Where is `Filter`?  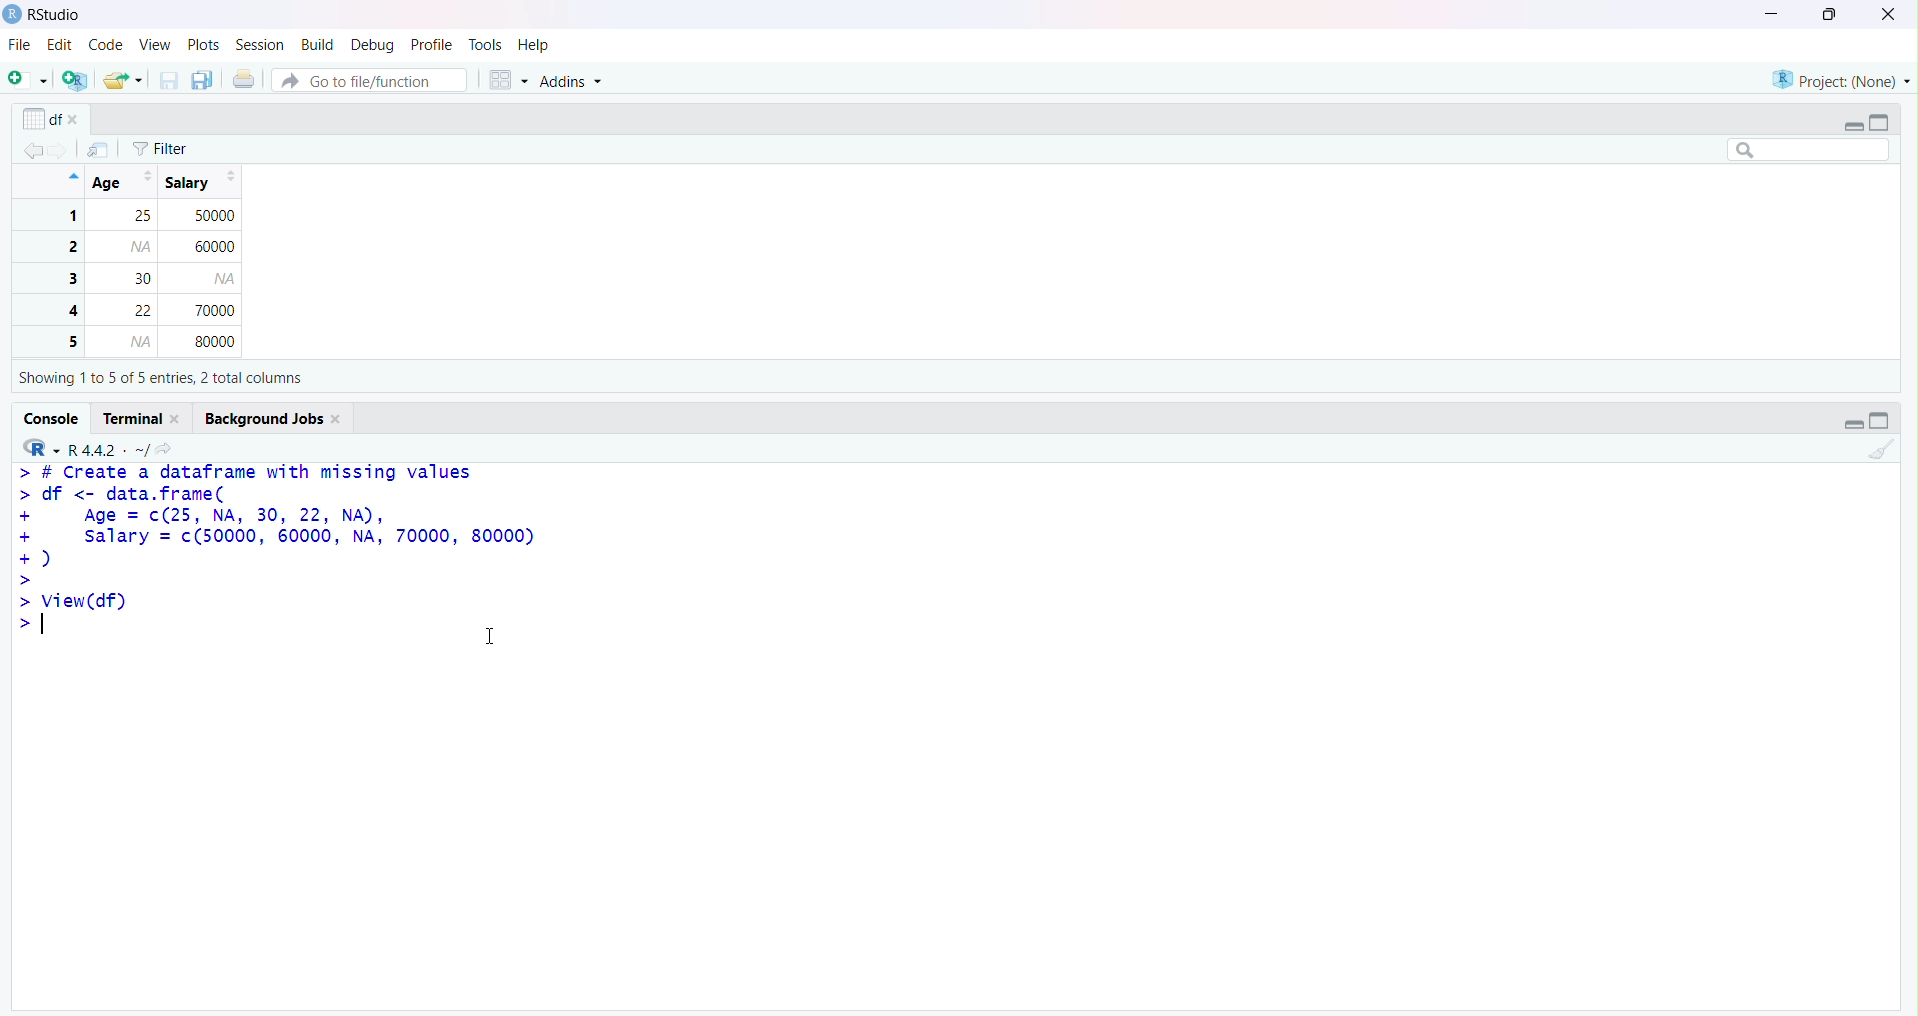
Filter is located at coordinates (163, 146).